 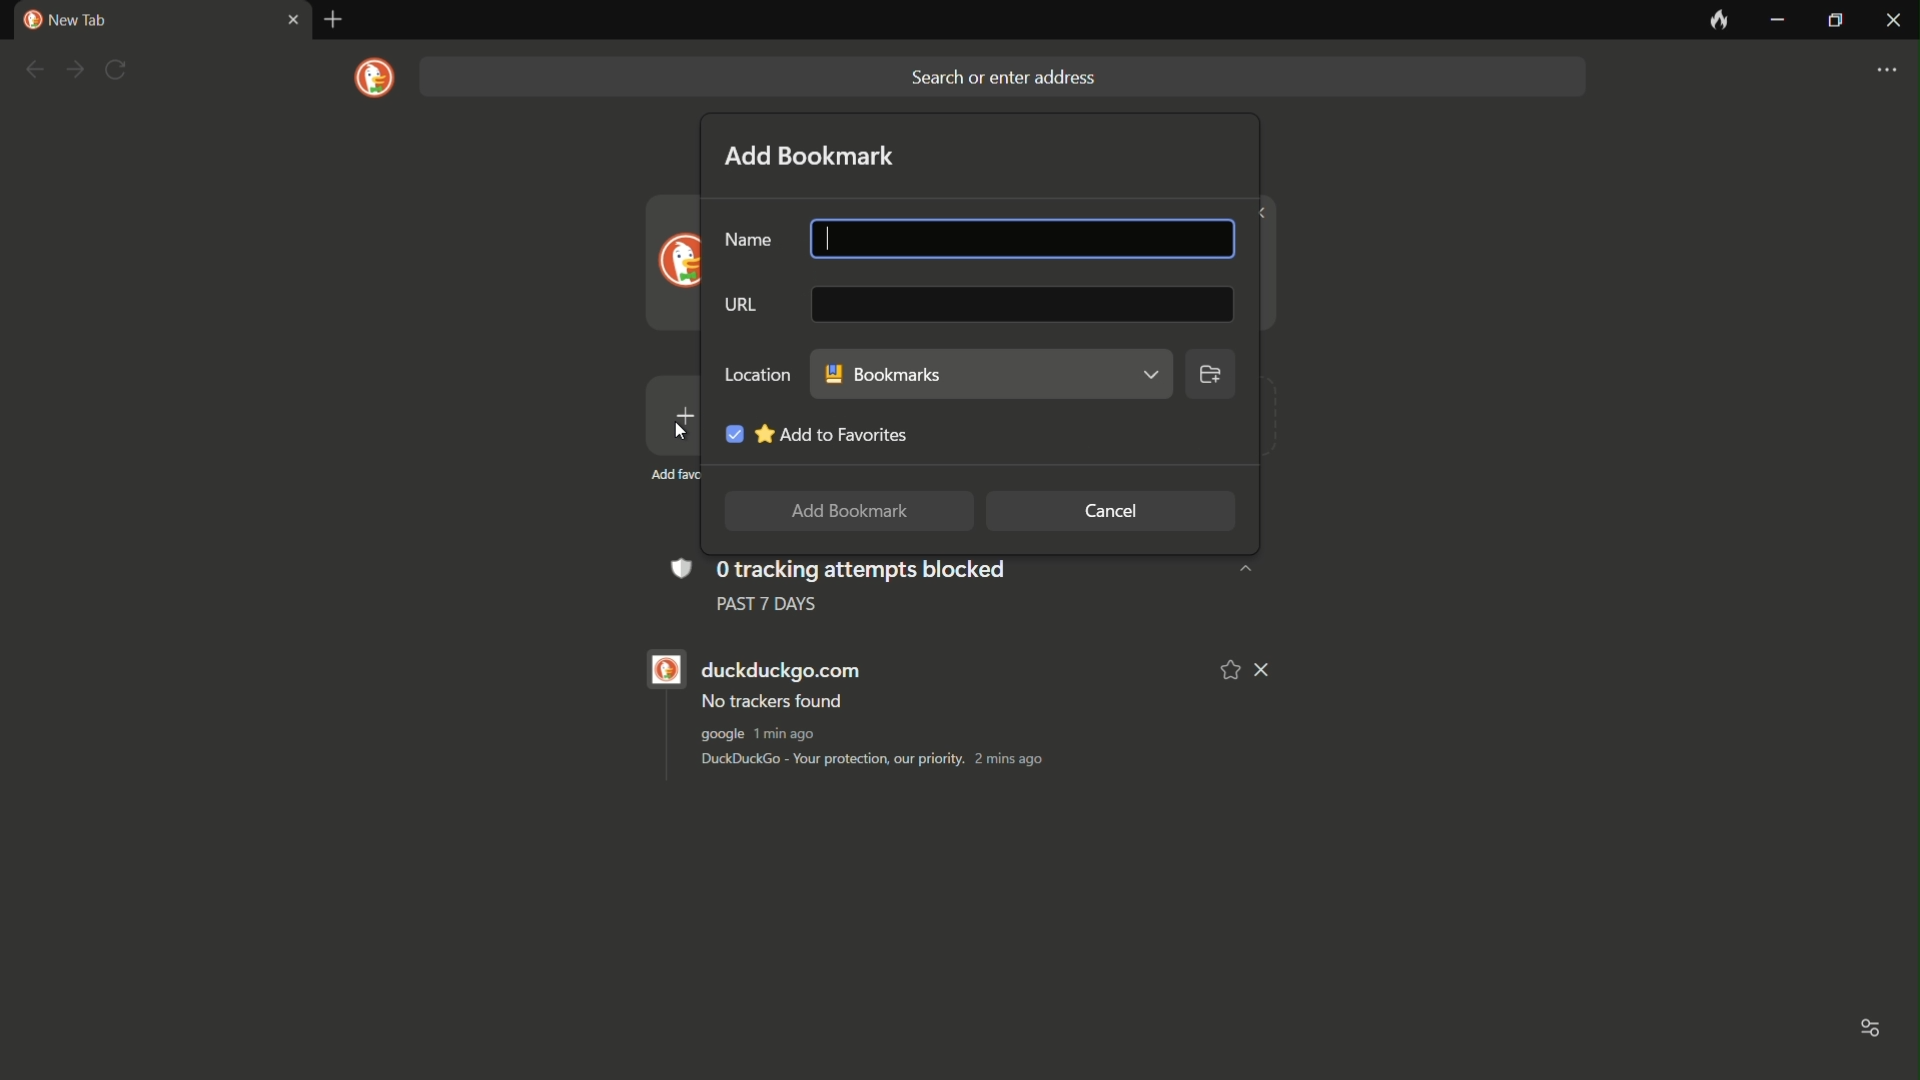 I want to click on logo, so click(x=376, y=78).